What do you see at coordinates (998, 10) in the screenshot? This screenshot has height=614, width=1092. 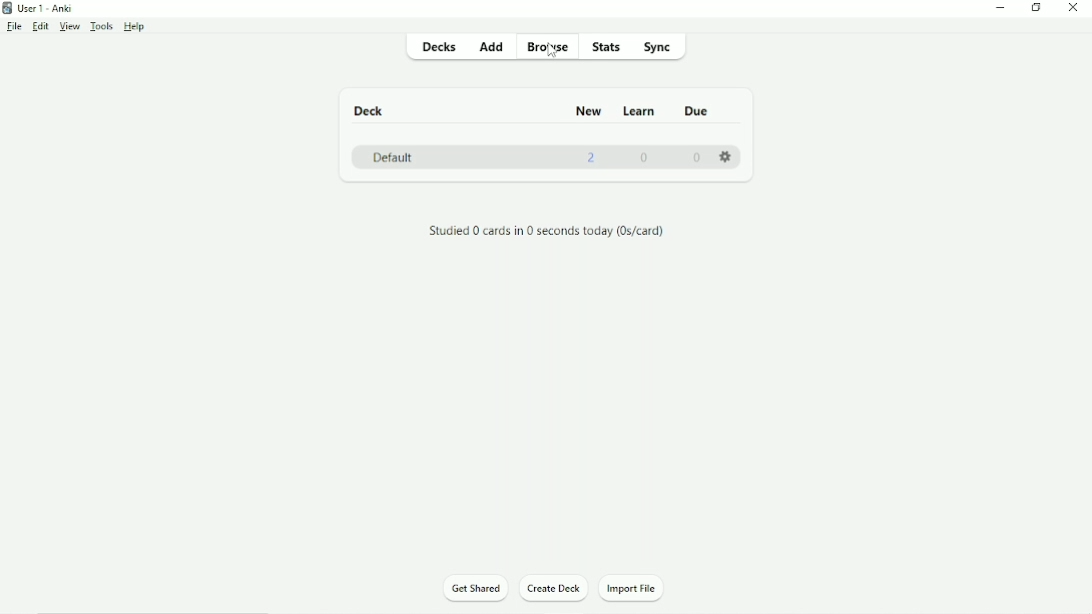 I see `Minimize` at bounding box center [998, 10].